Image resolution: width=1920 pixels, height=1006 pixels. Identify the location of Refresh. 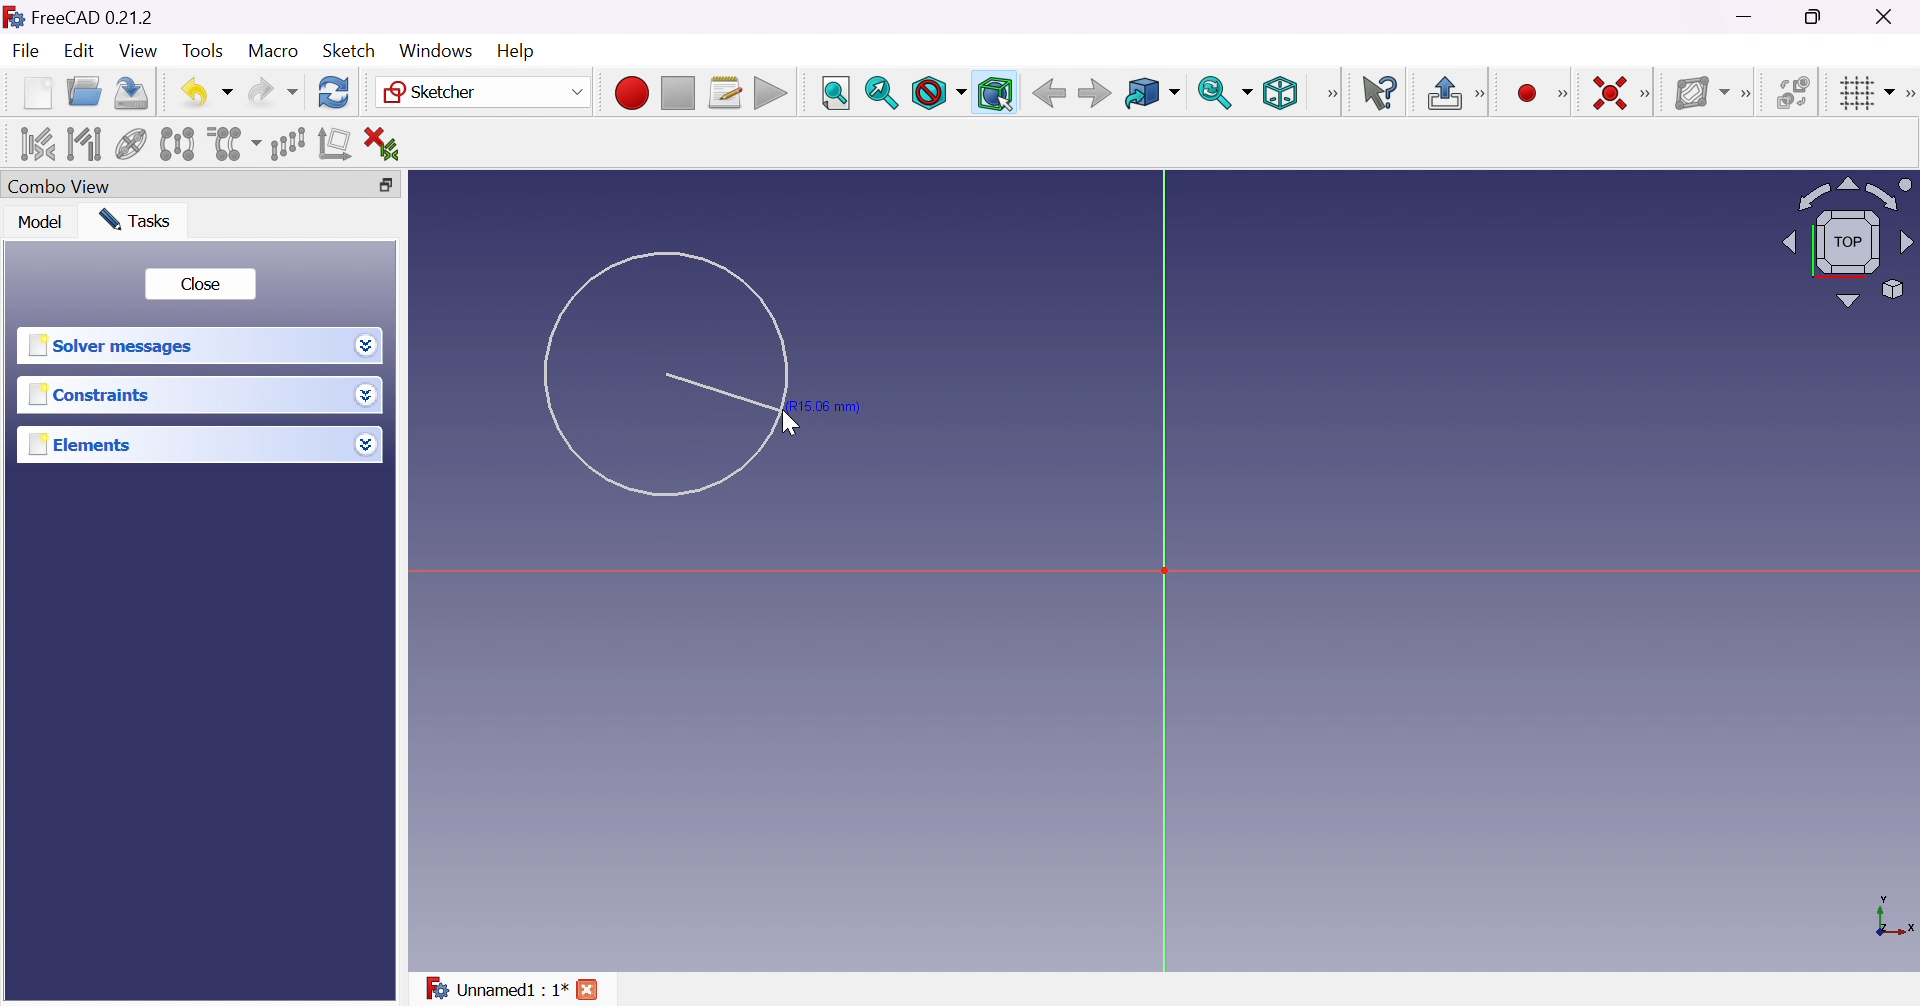
(334, 91).